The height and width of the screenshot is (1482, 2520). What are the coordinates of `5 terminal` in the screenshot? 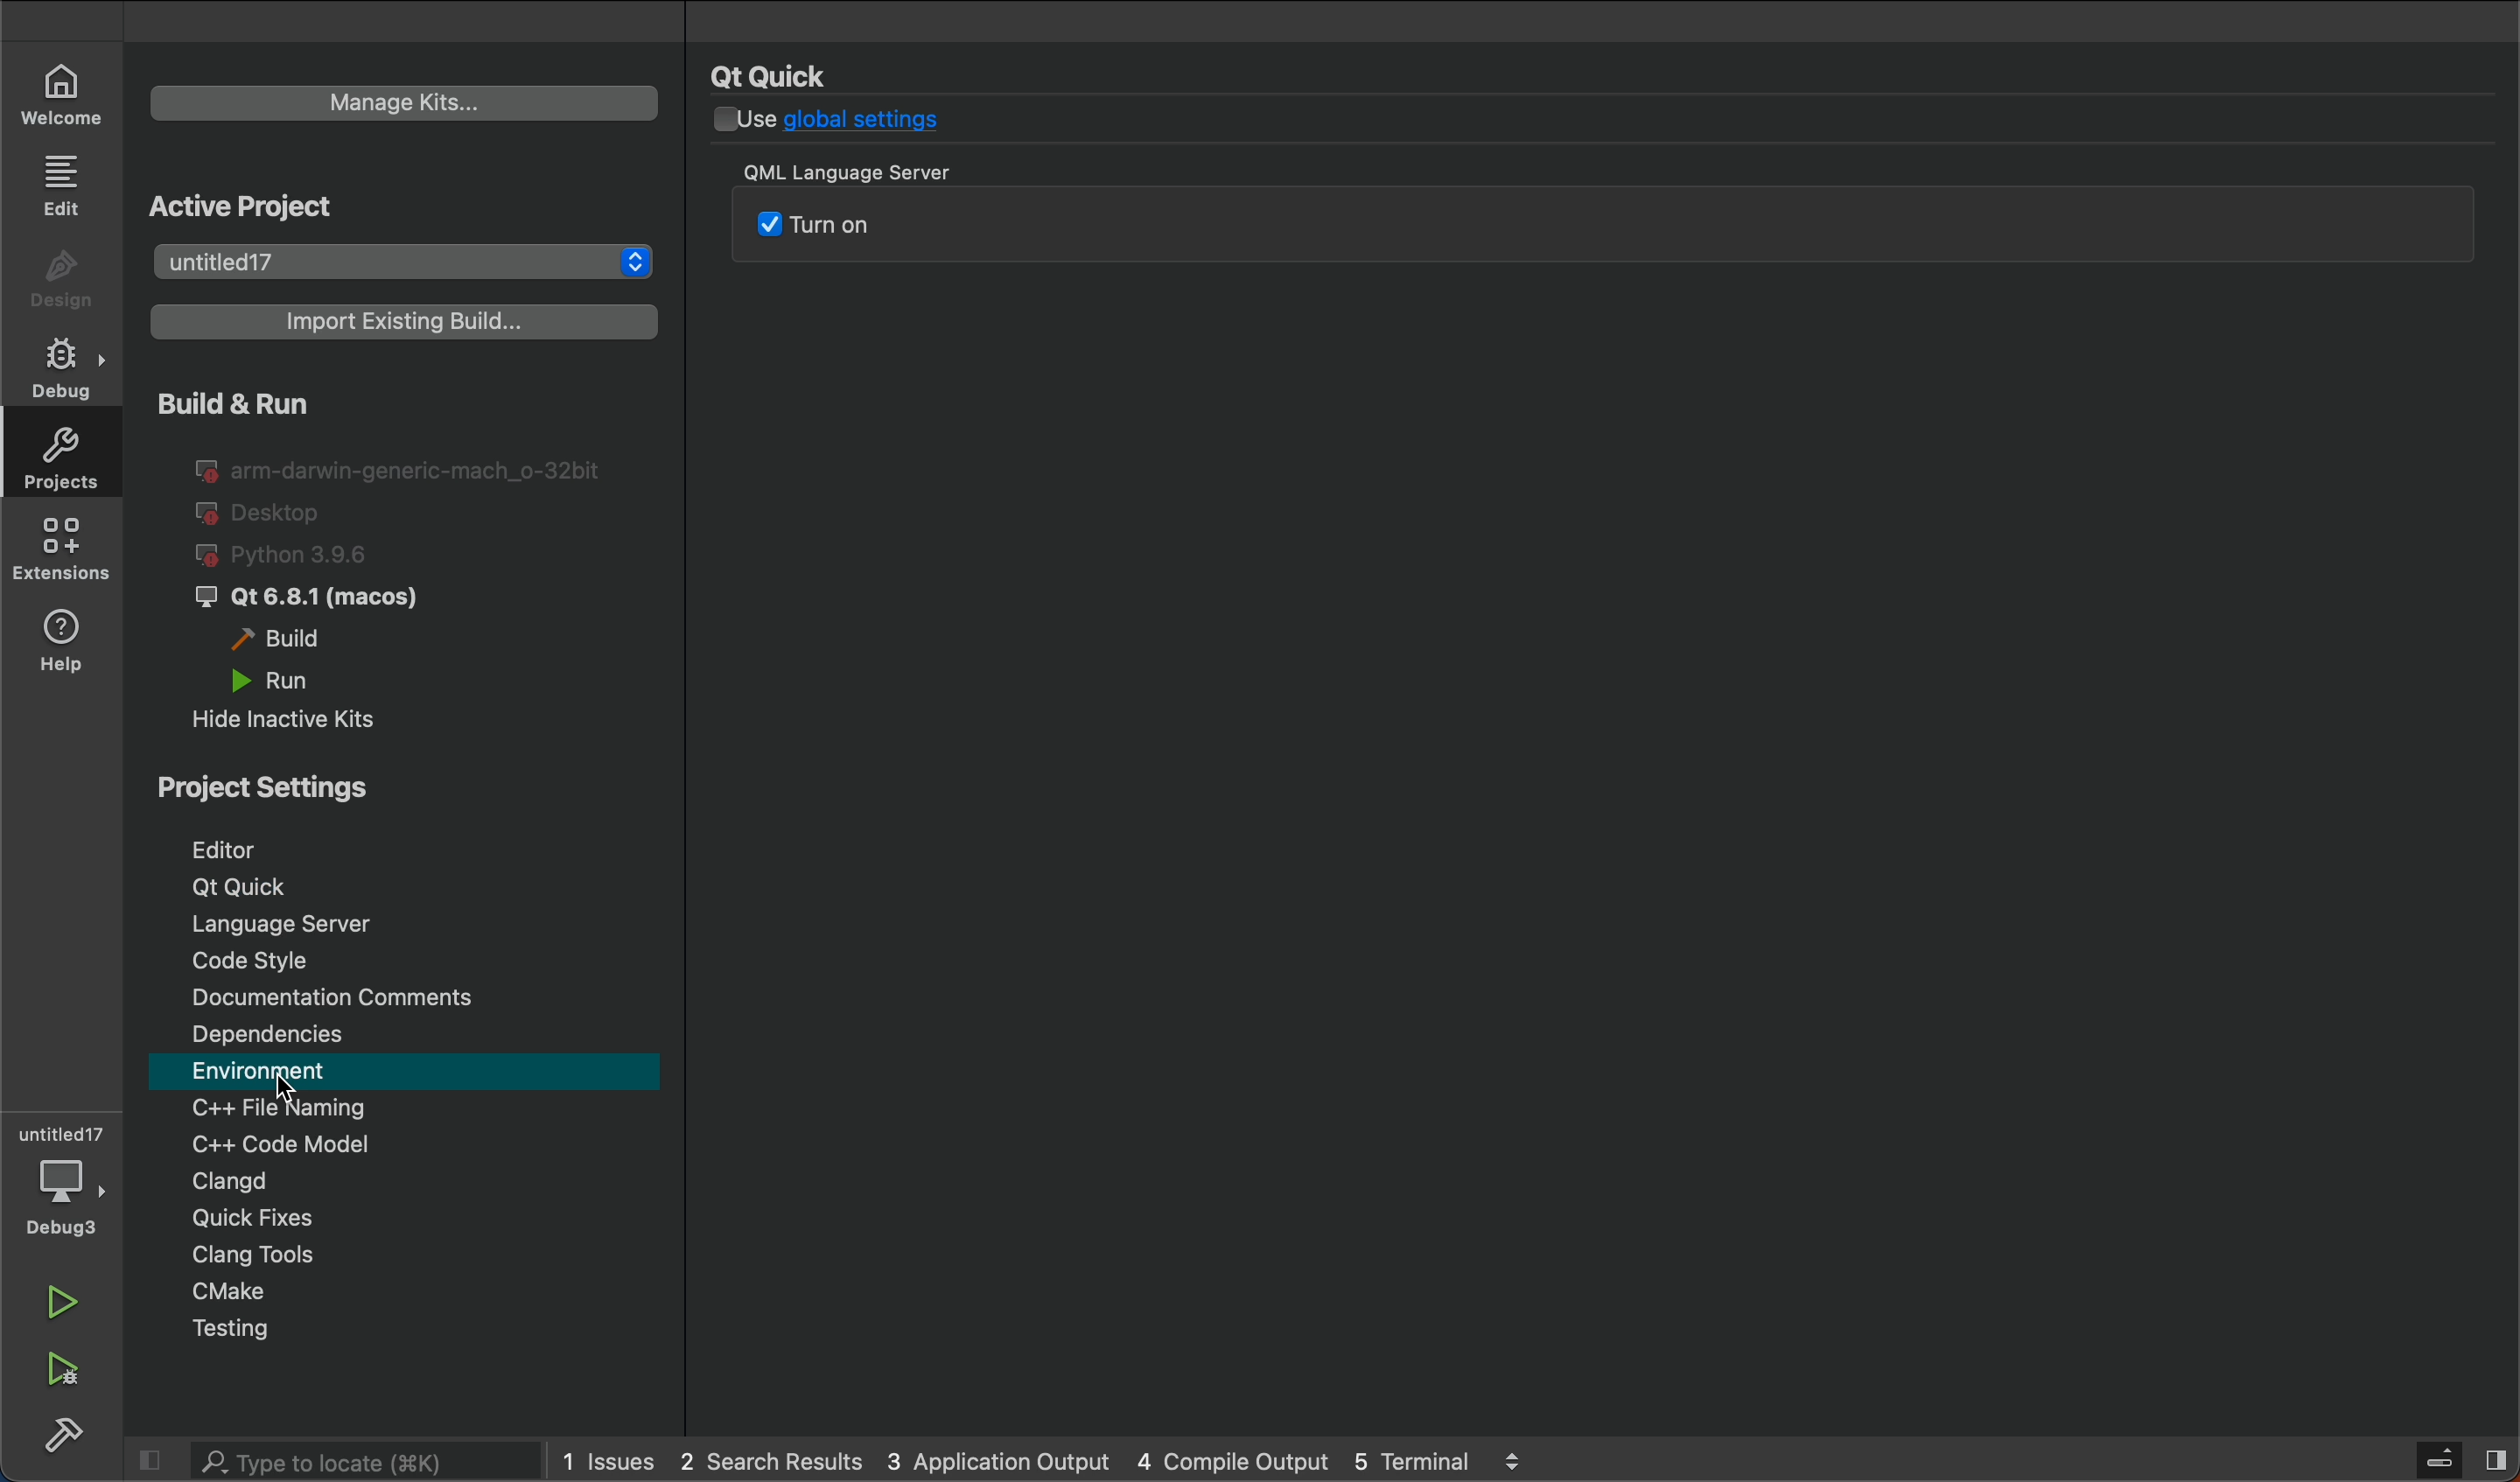 It's located at (1497, 1461).